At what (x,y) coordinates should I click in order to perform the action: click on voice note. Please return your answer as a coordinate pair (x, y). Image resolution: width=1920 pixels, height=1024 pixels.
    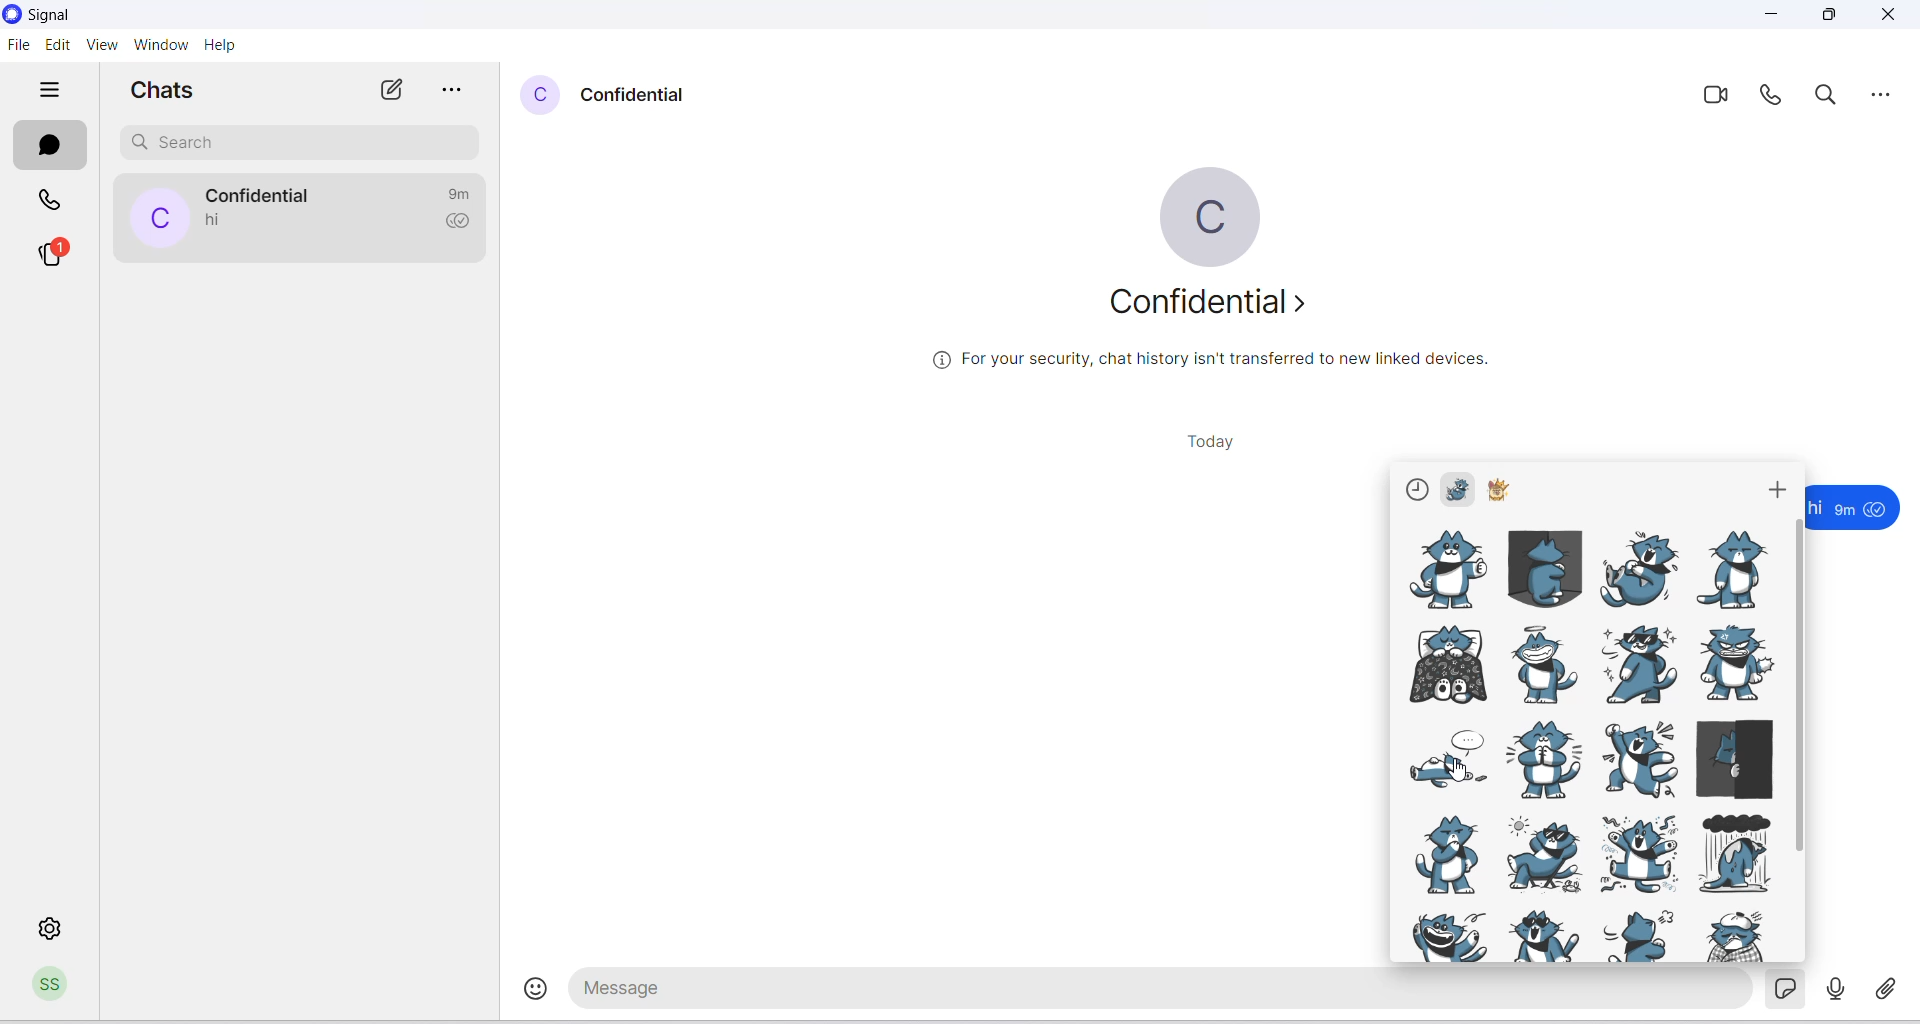
    Looking at the image, I should click on (1837, 989).